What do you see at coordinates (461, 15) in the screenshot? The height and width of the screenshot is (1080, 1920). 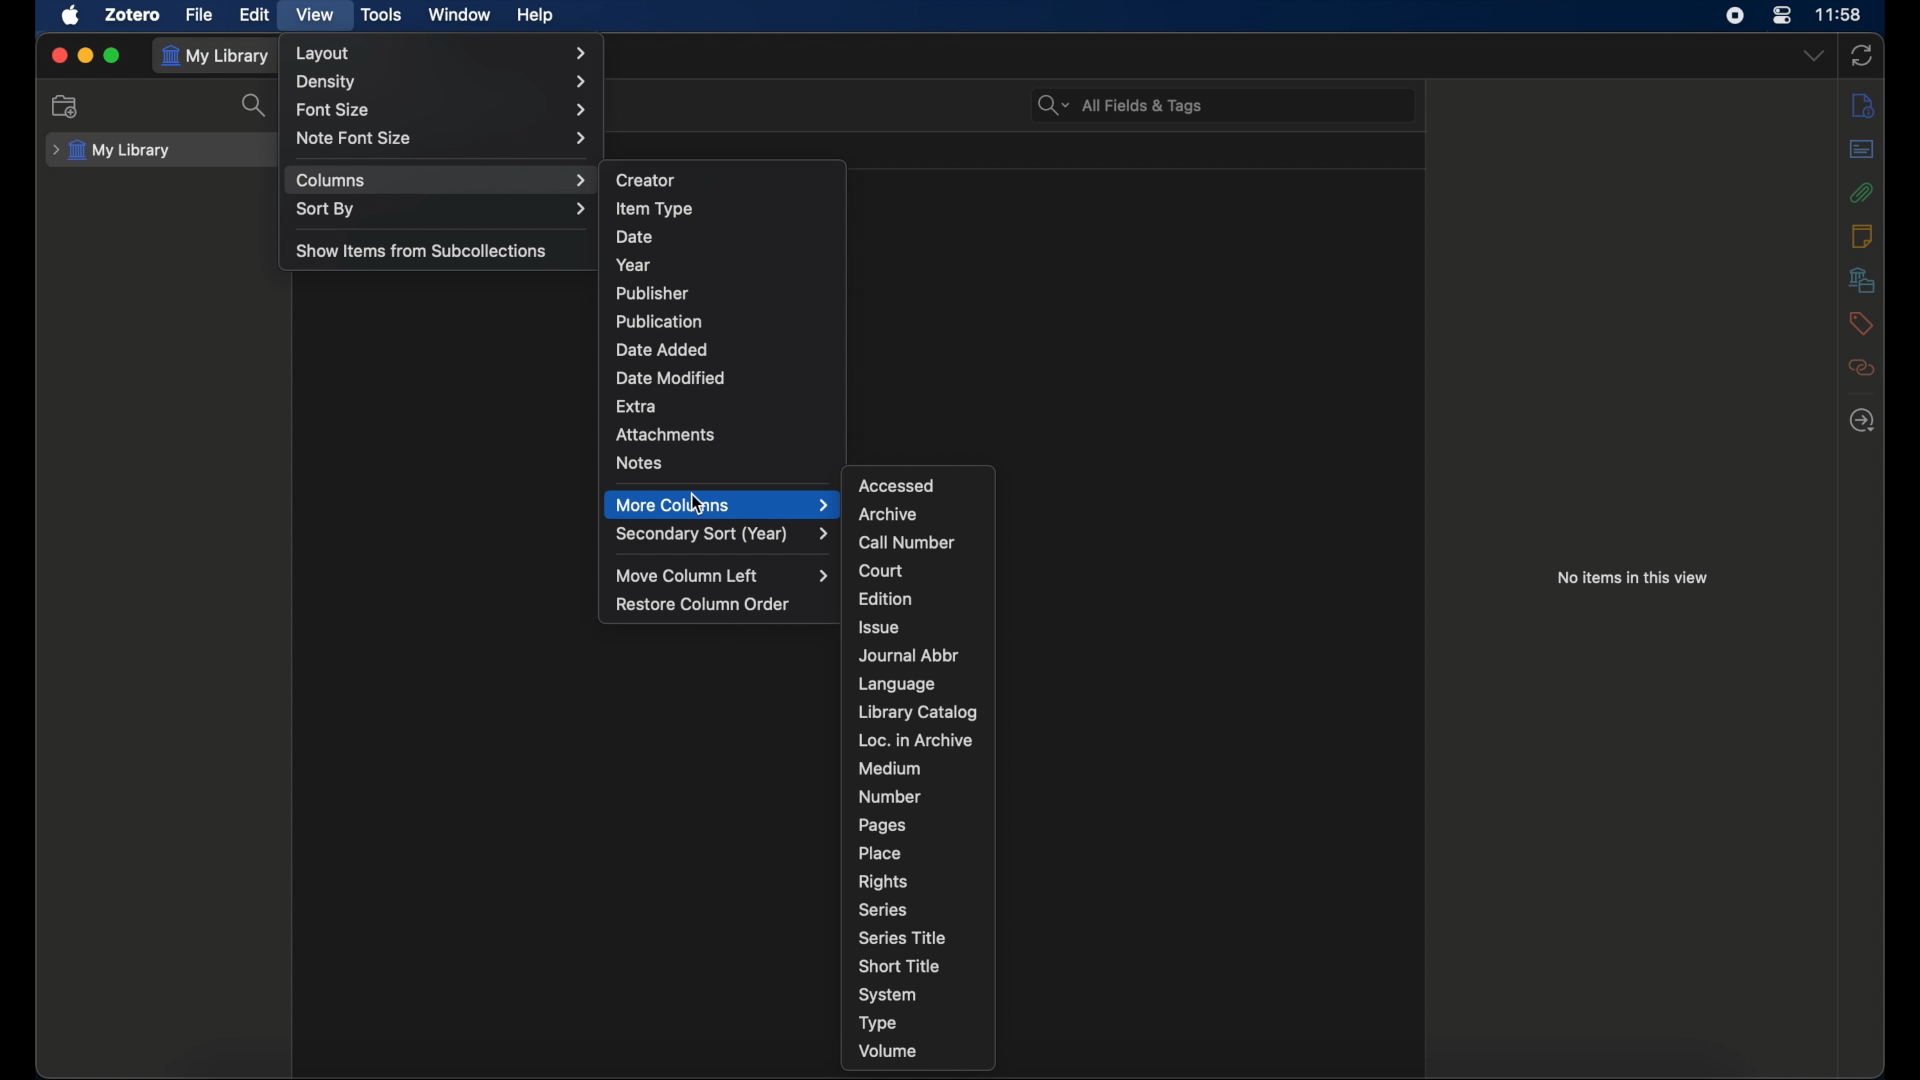 I see `window` at bounding box center [461, 15].